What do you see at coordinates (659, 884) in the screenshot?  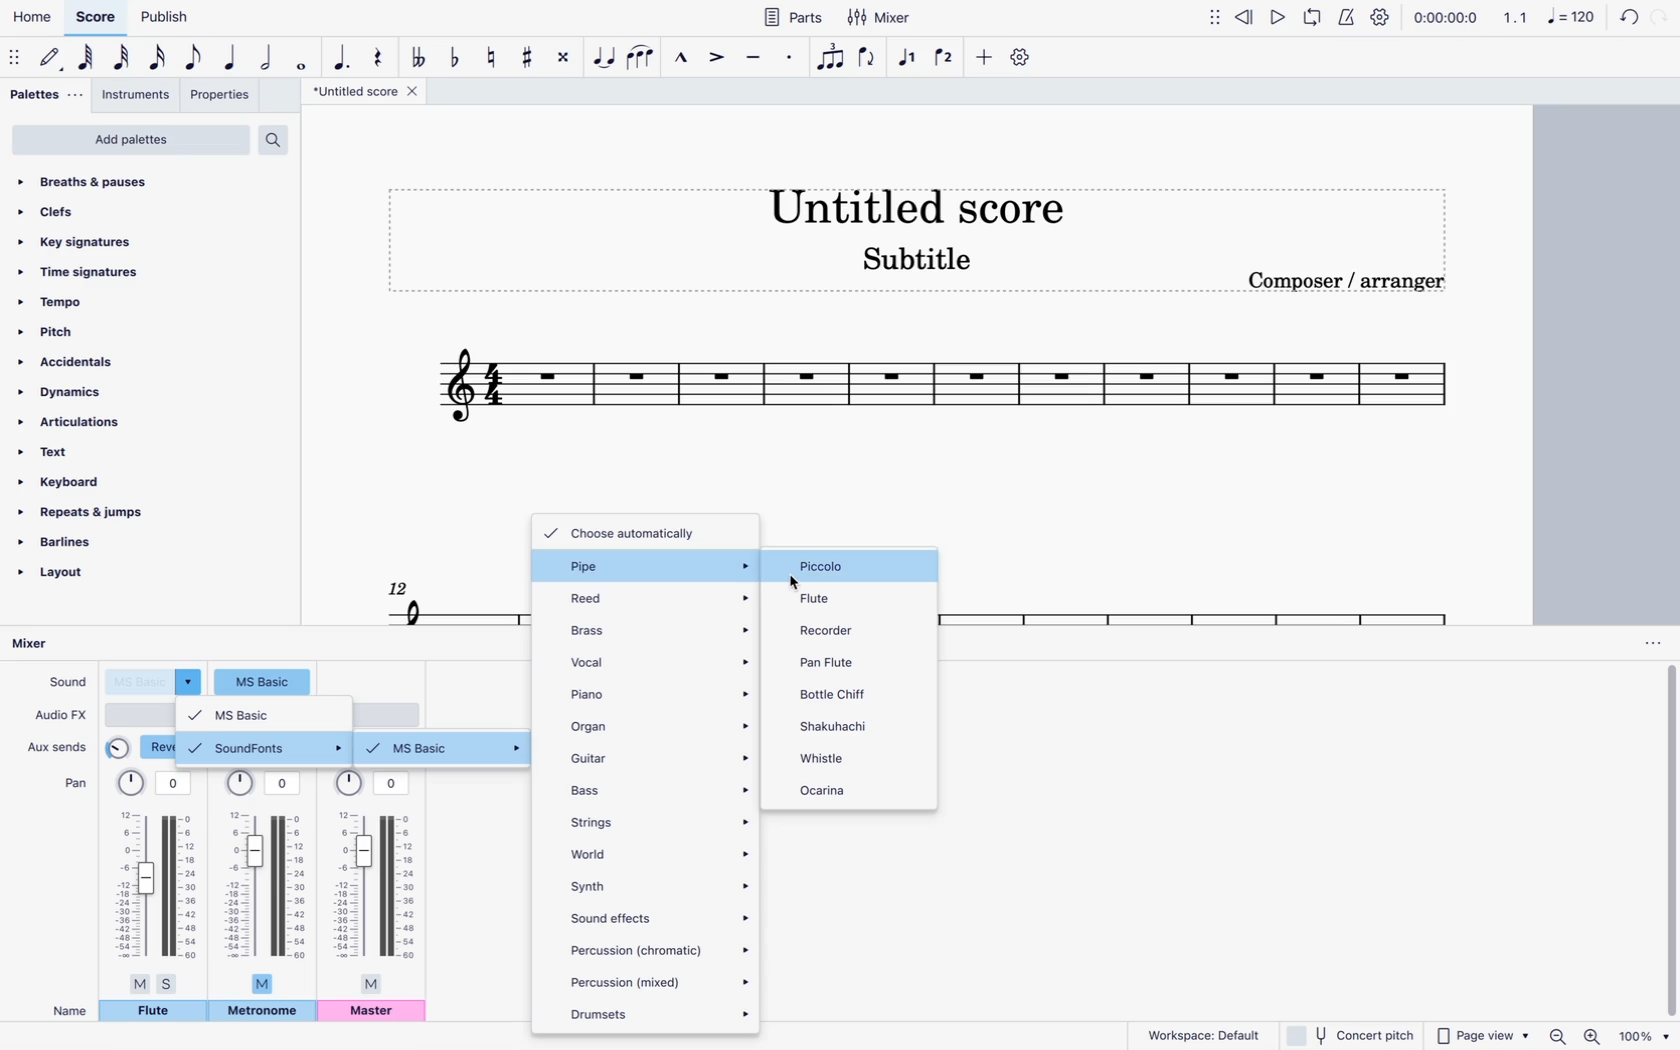 I see `synth` at bounding box center [659, 884].